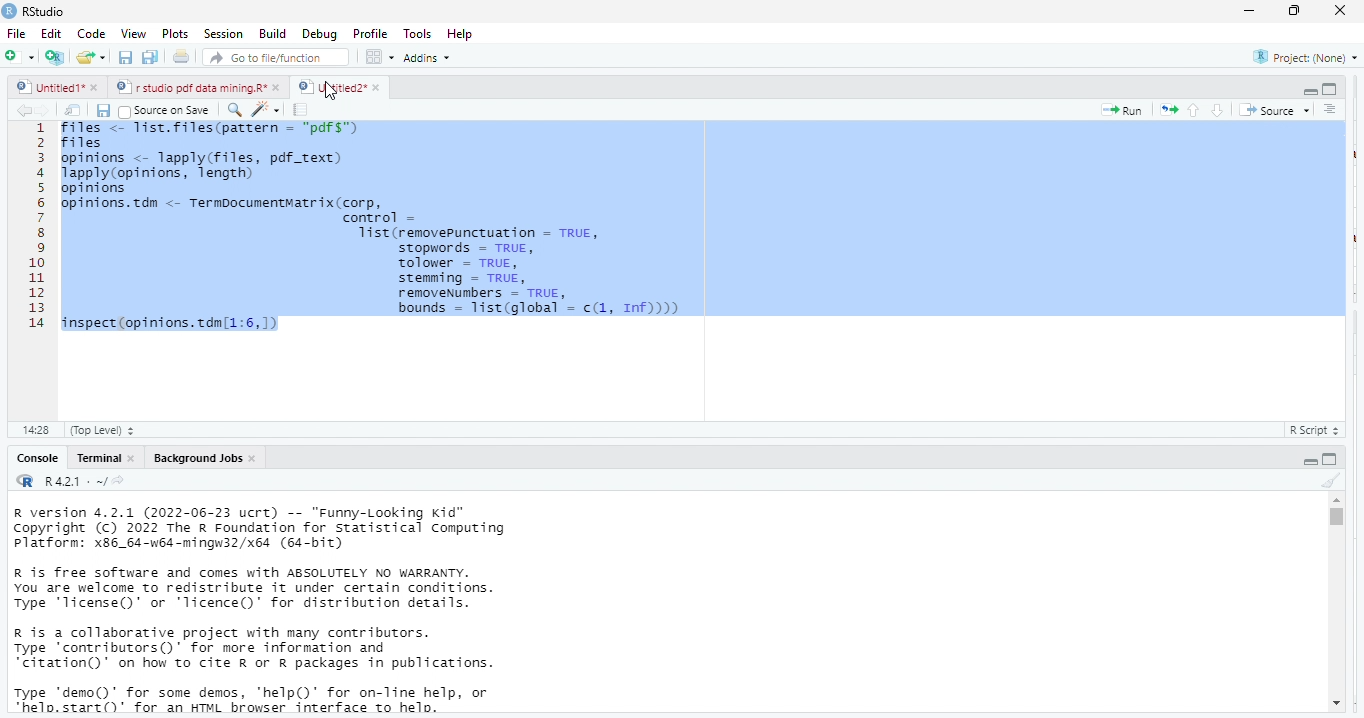  I want to click on vertical scroll bar, so click(1335, 602).